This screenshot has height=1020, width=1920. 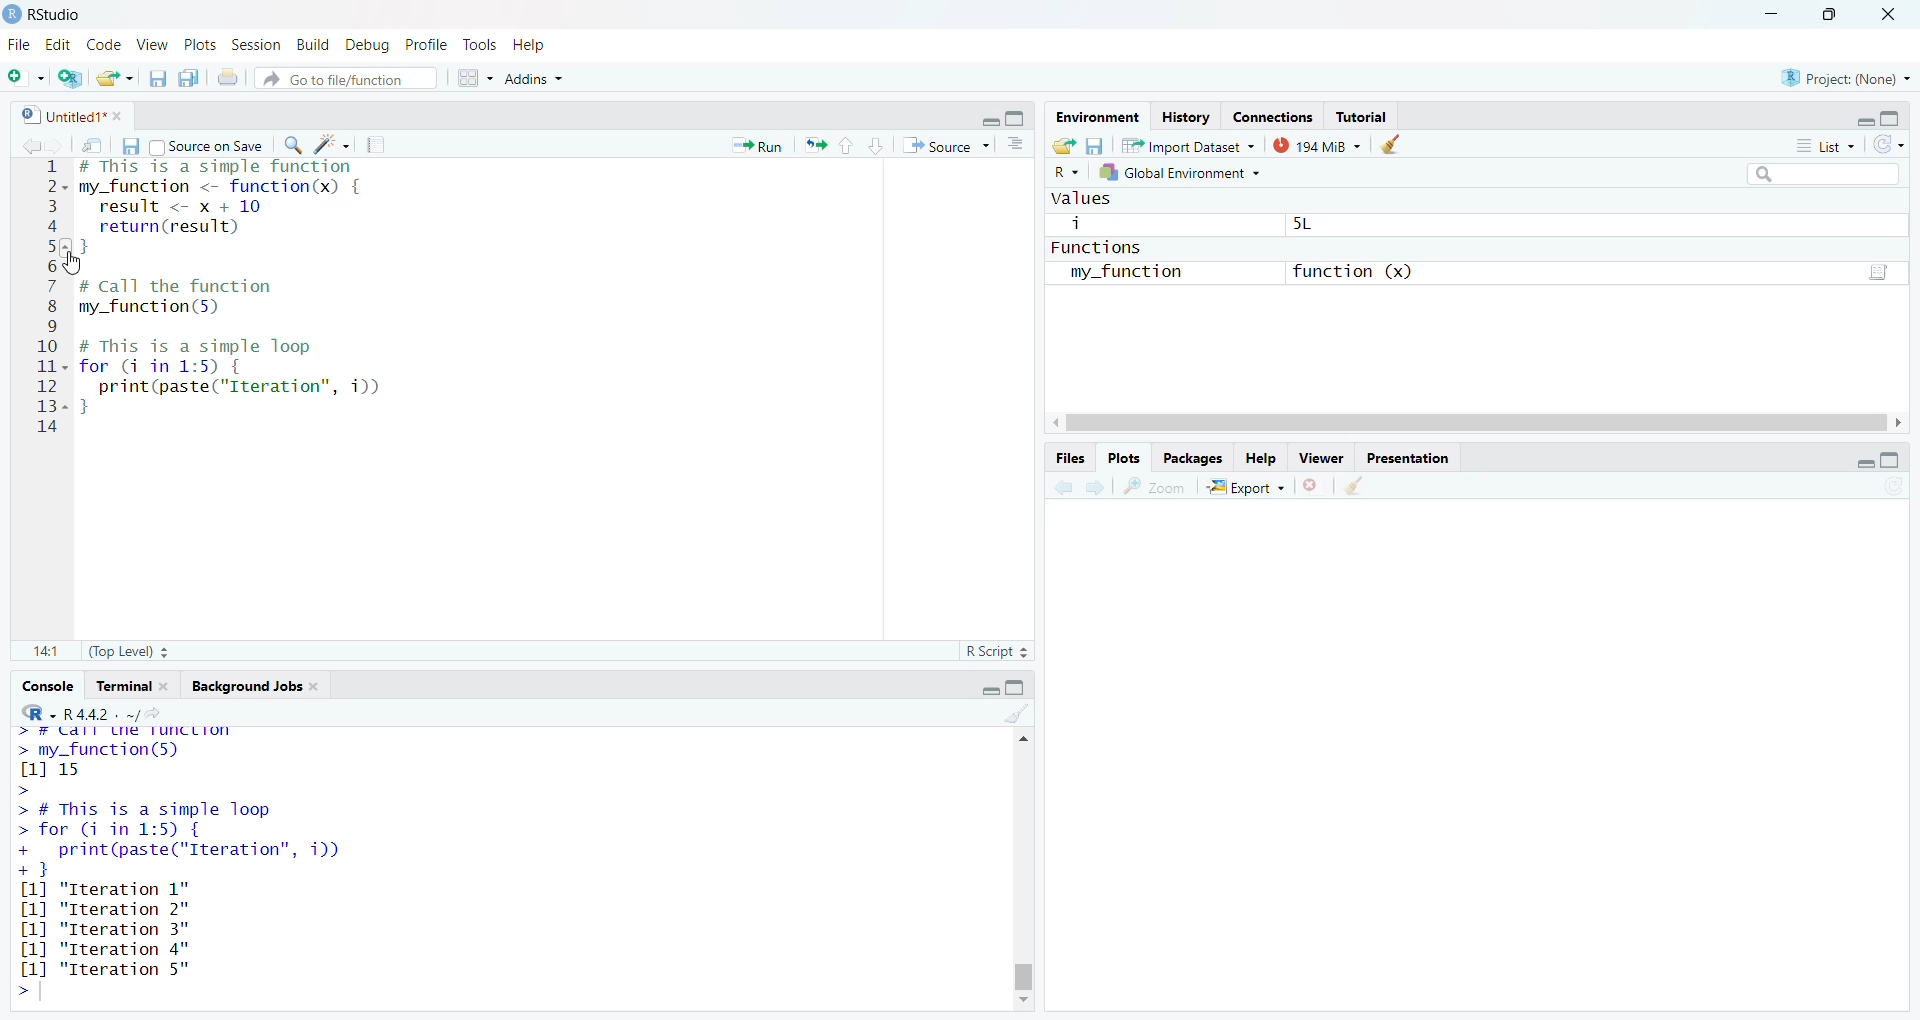 What do you see at coordinates (198, 43) in the screenshot?
I see `plots` at bounding box center [198, 43].